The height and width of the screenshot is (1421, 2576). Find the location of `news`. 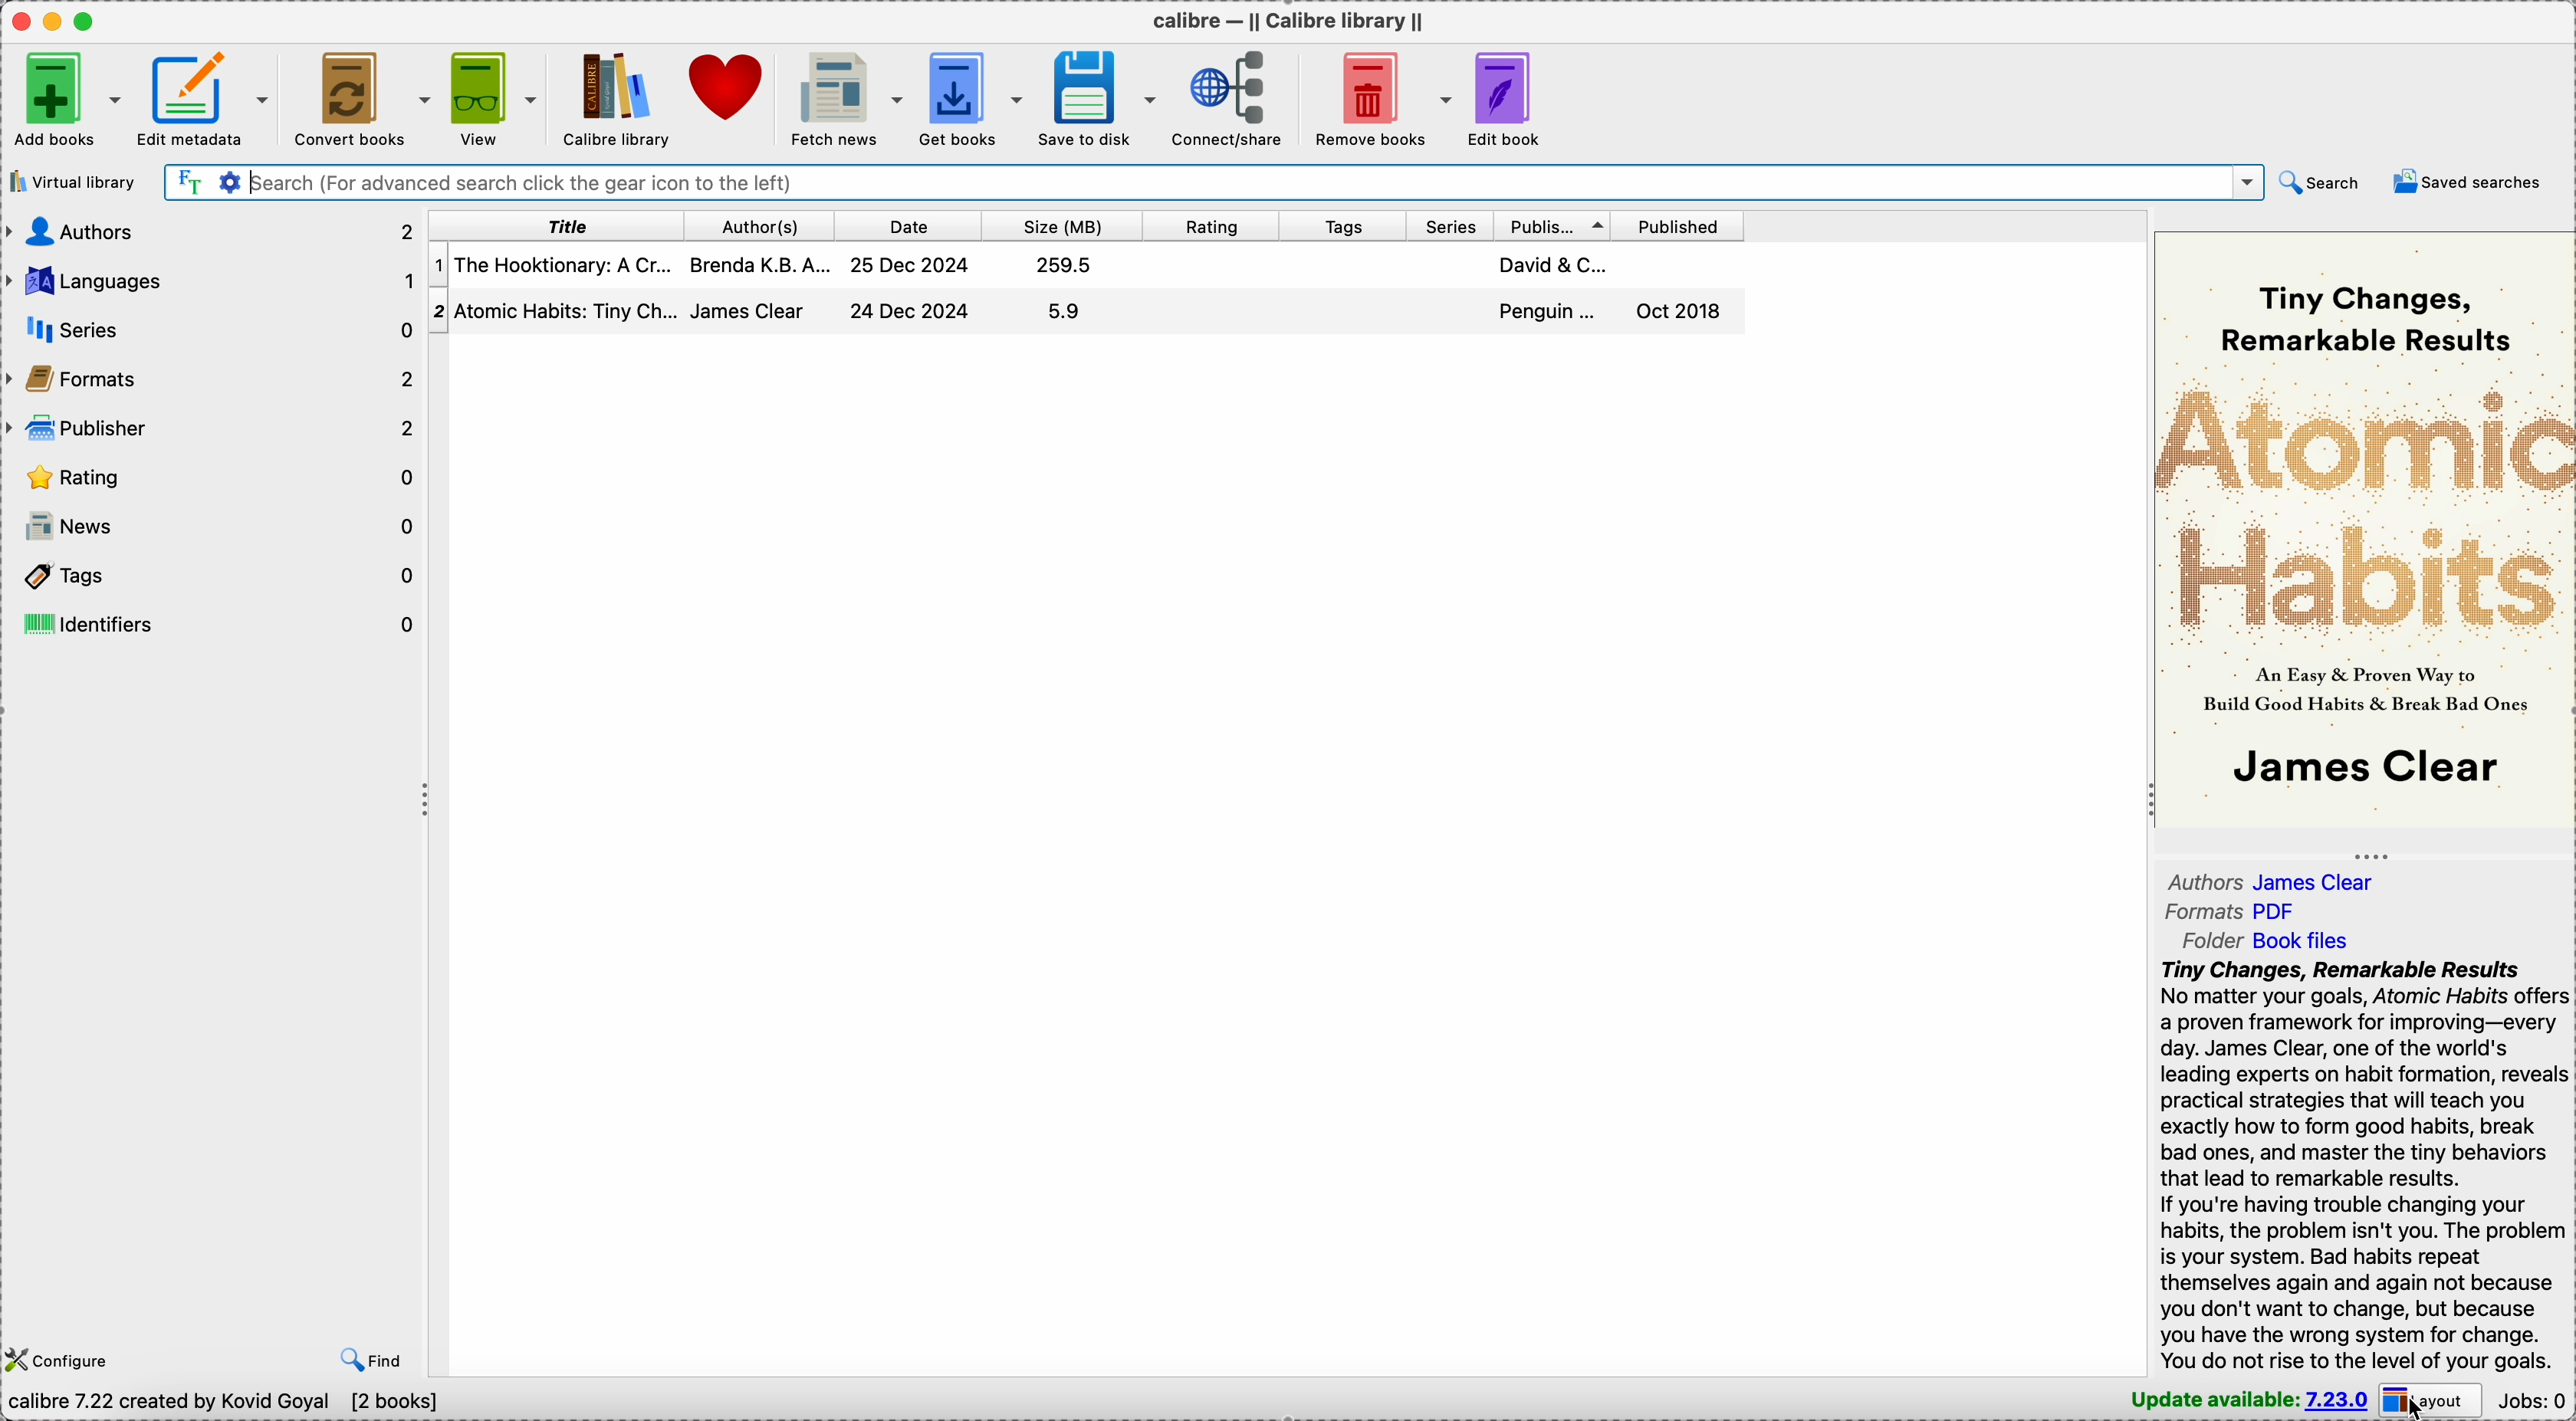

news is located at coordinates (213, 528).